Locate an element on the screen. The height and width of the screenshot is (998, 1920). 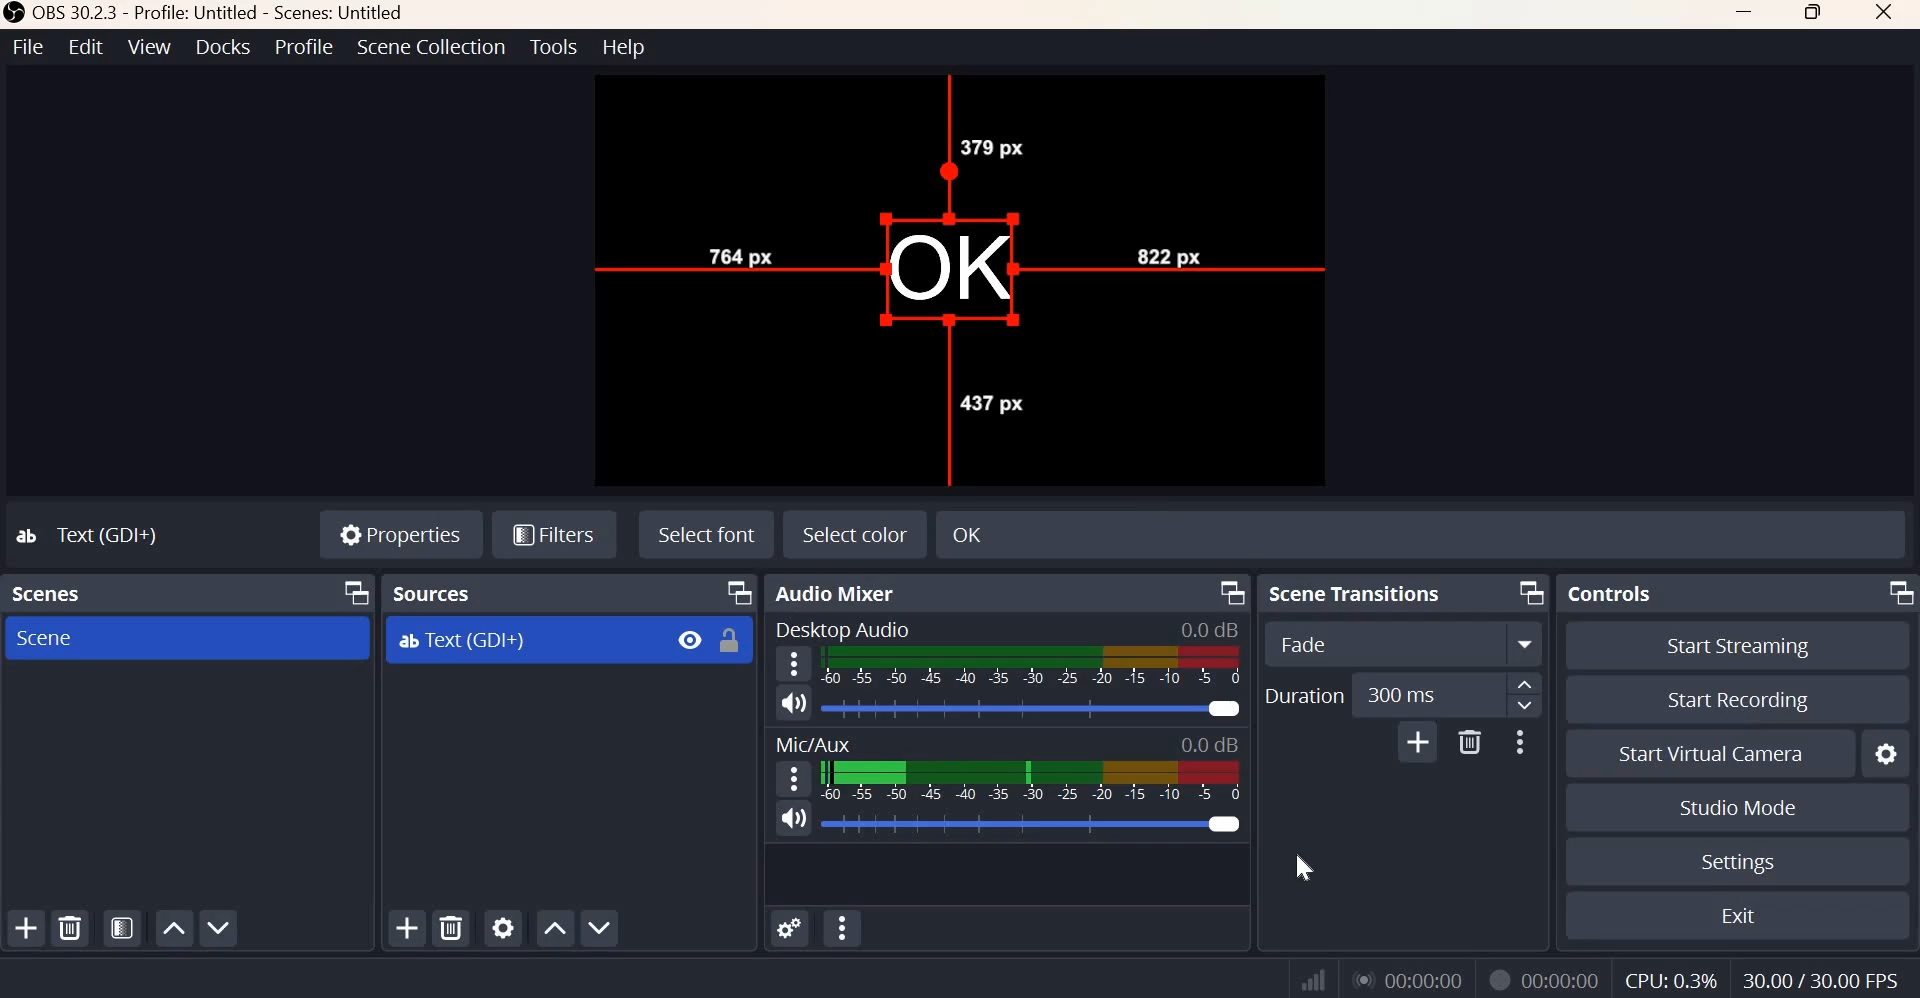
Move scene down is located at coordinates (217, 927).